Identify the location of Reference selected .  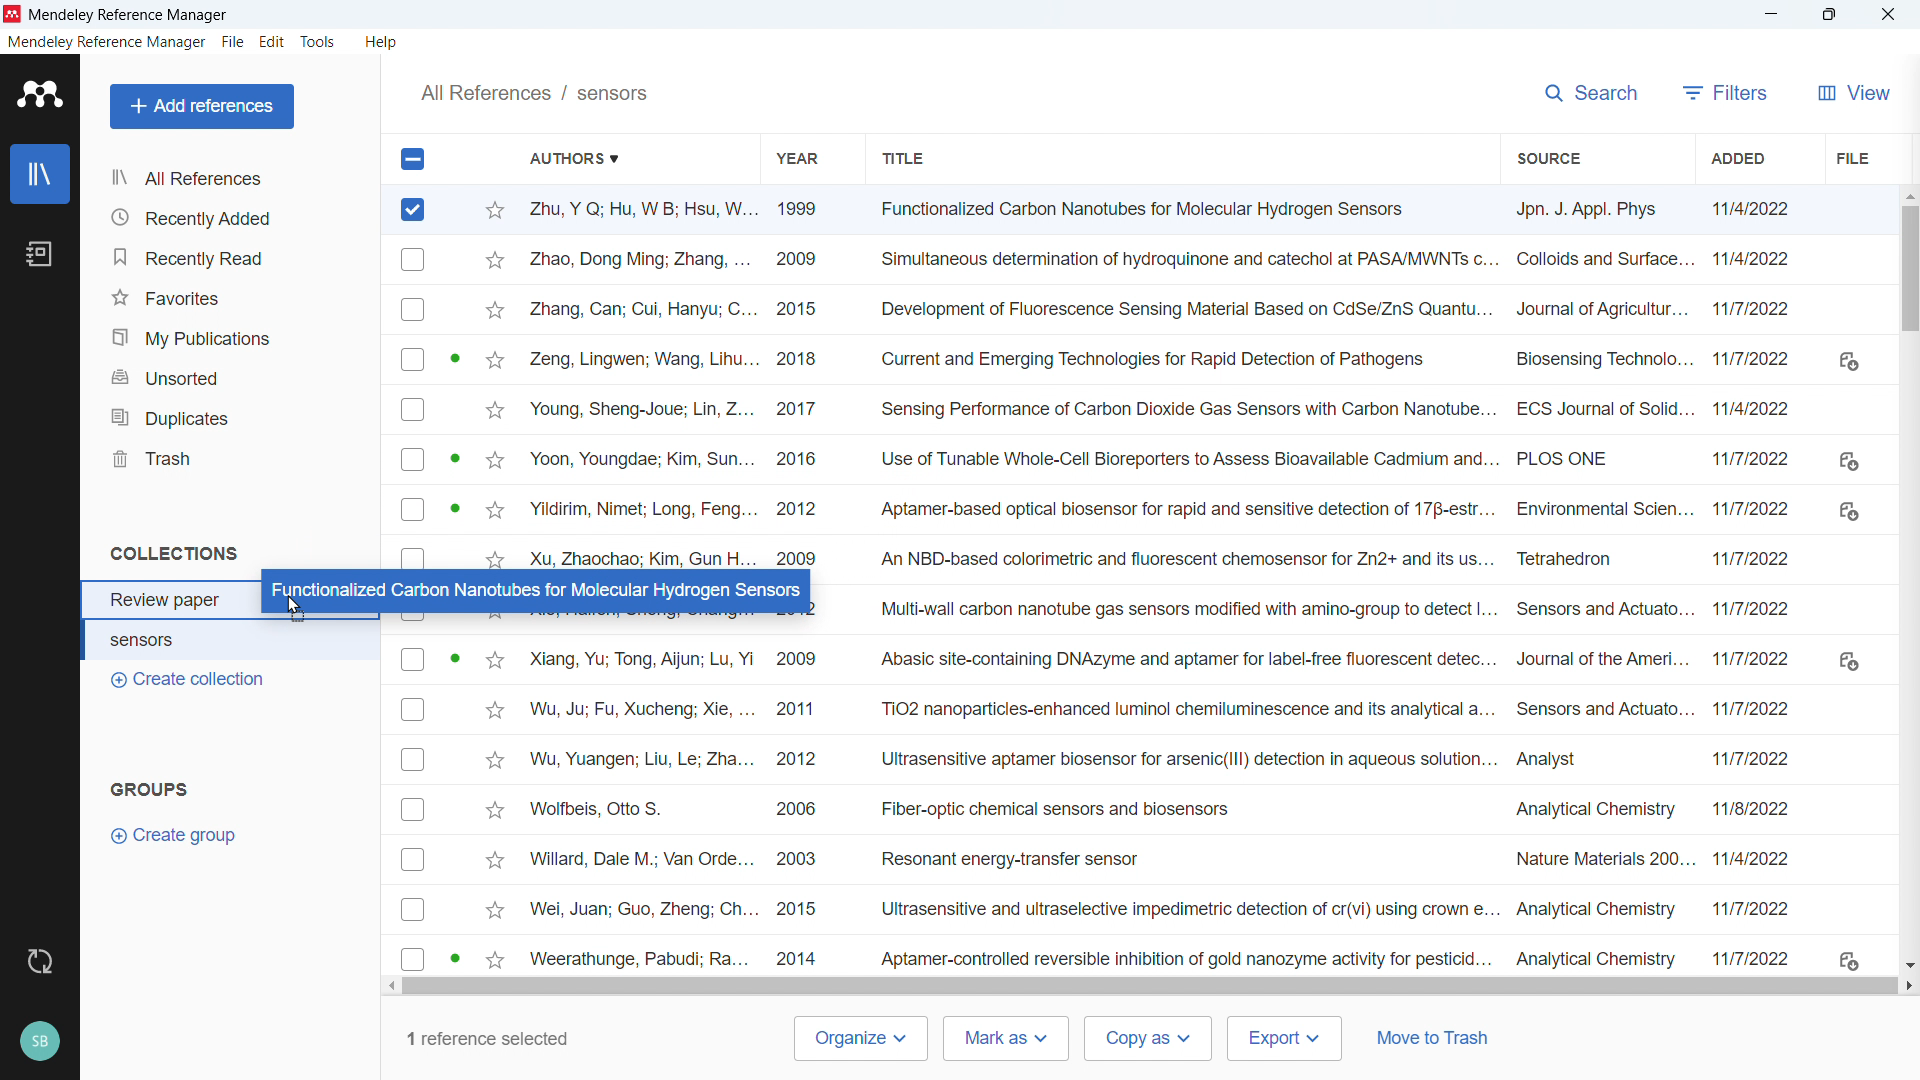
(414, 210).